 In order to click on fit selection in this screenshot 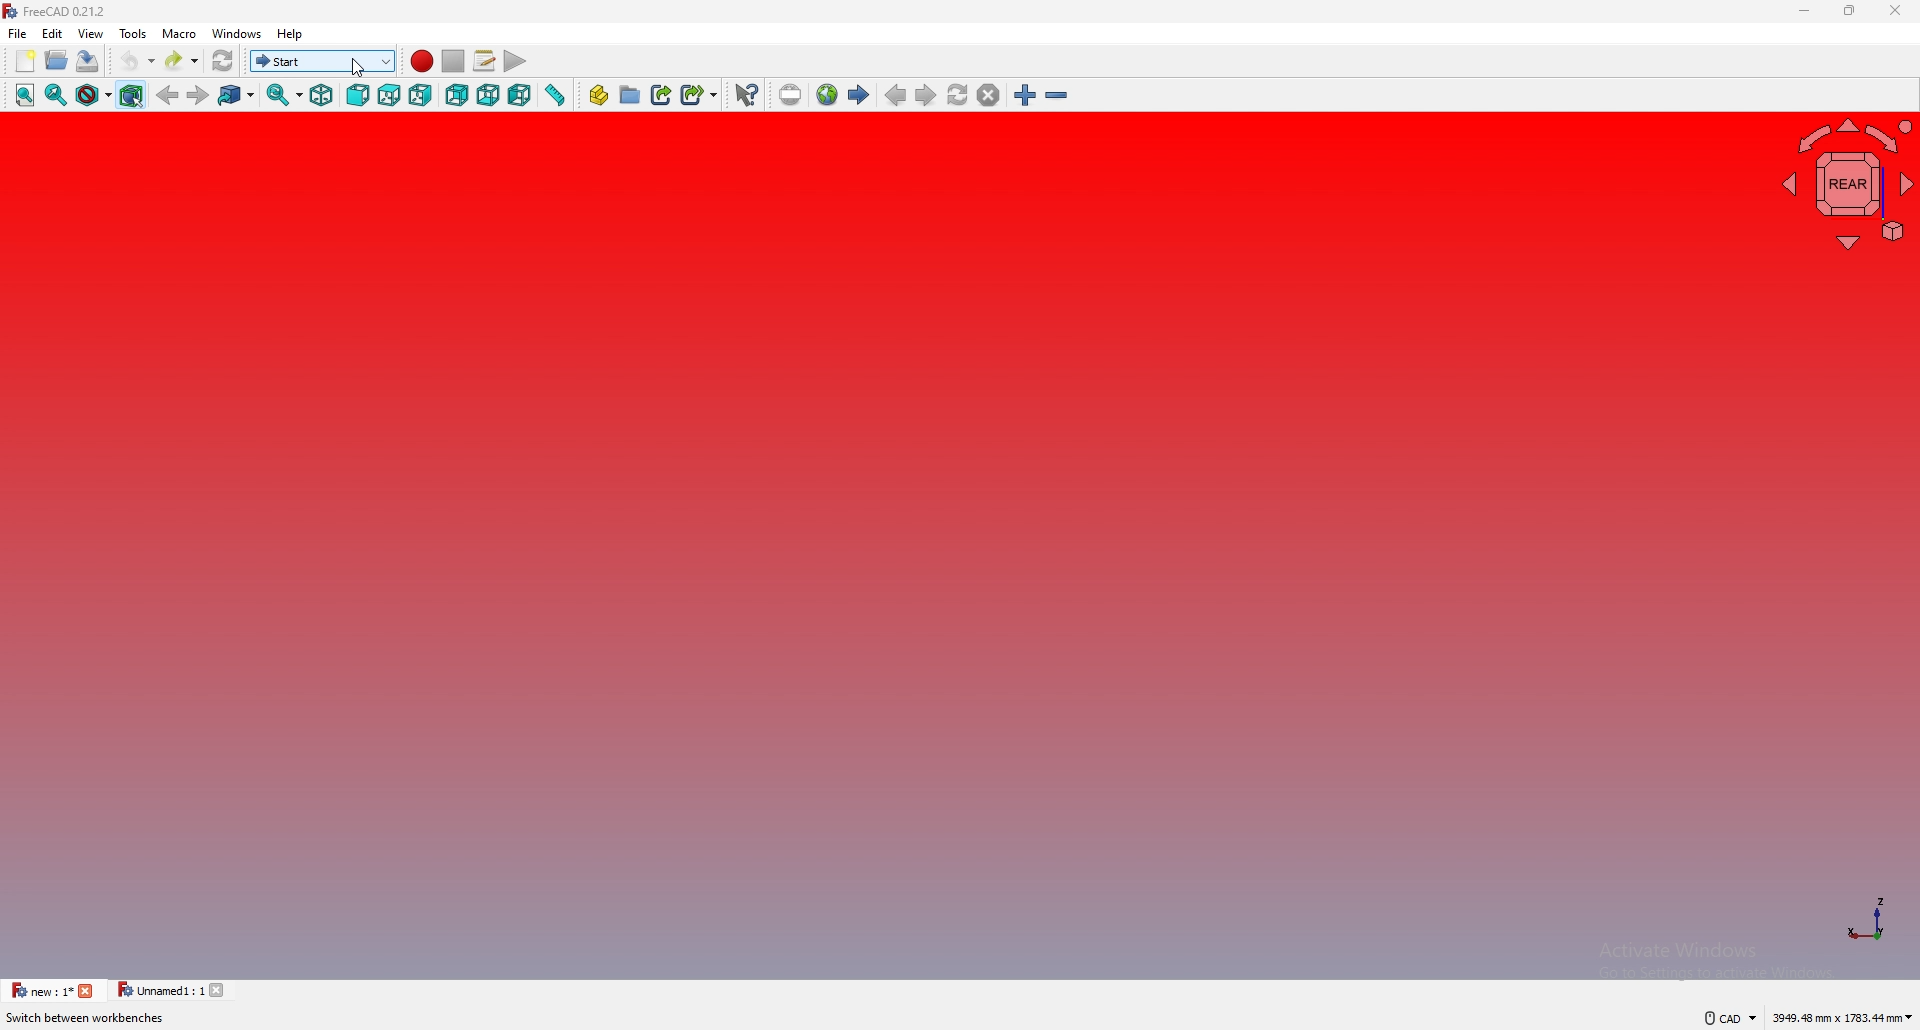, I will do `click(56, 94)`.